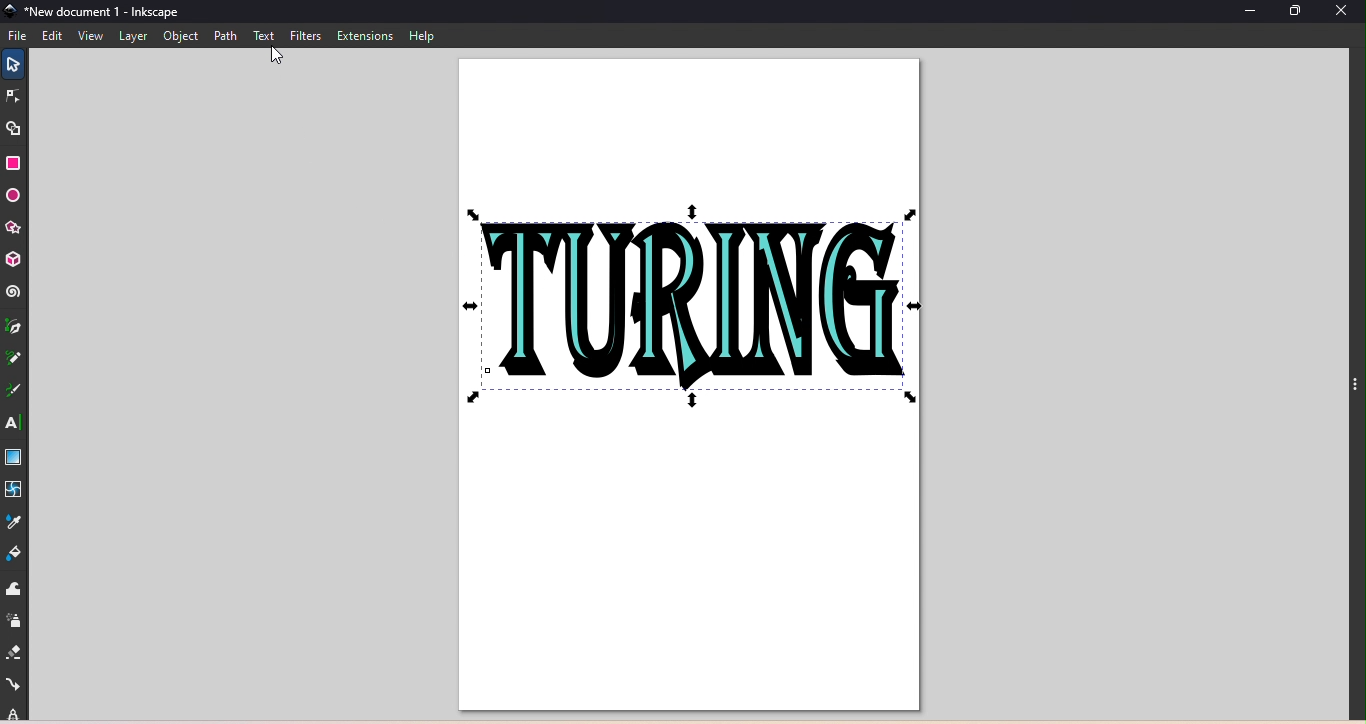 The width and height of the screenshot is (1366, 724). Describe the element at coordinates (11, 62) in the screenshot. I see `Selector tool` at that location.